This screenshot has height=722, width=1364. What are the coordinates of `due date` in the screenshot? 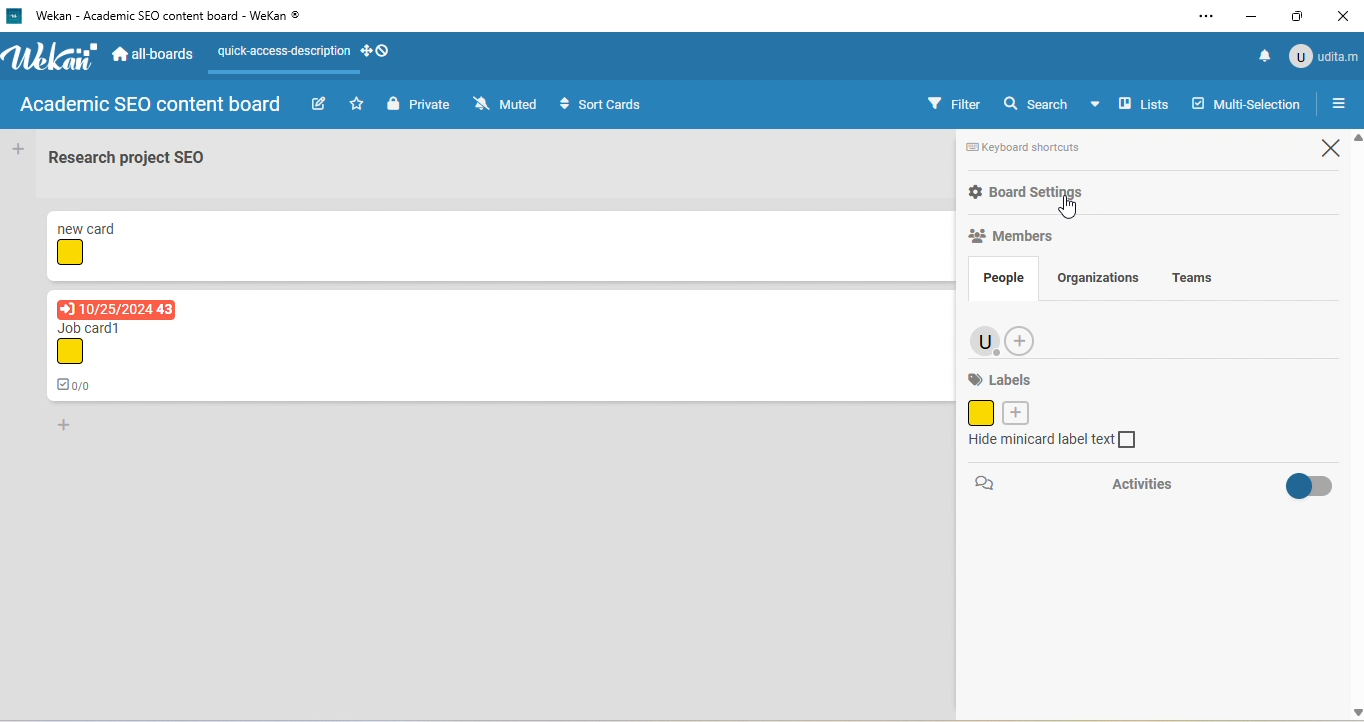 It's located at (117, 308).